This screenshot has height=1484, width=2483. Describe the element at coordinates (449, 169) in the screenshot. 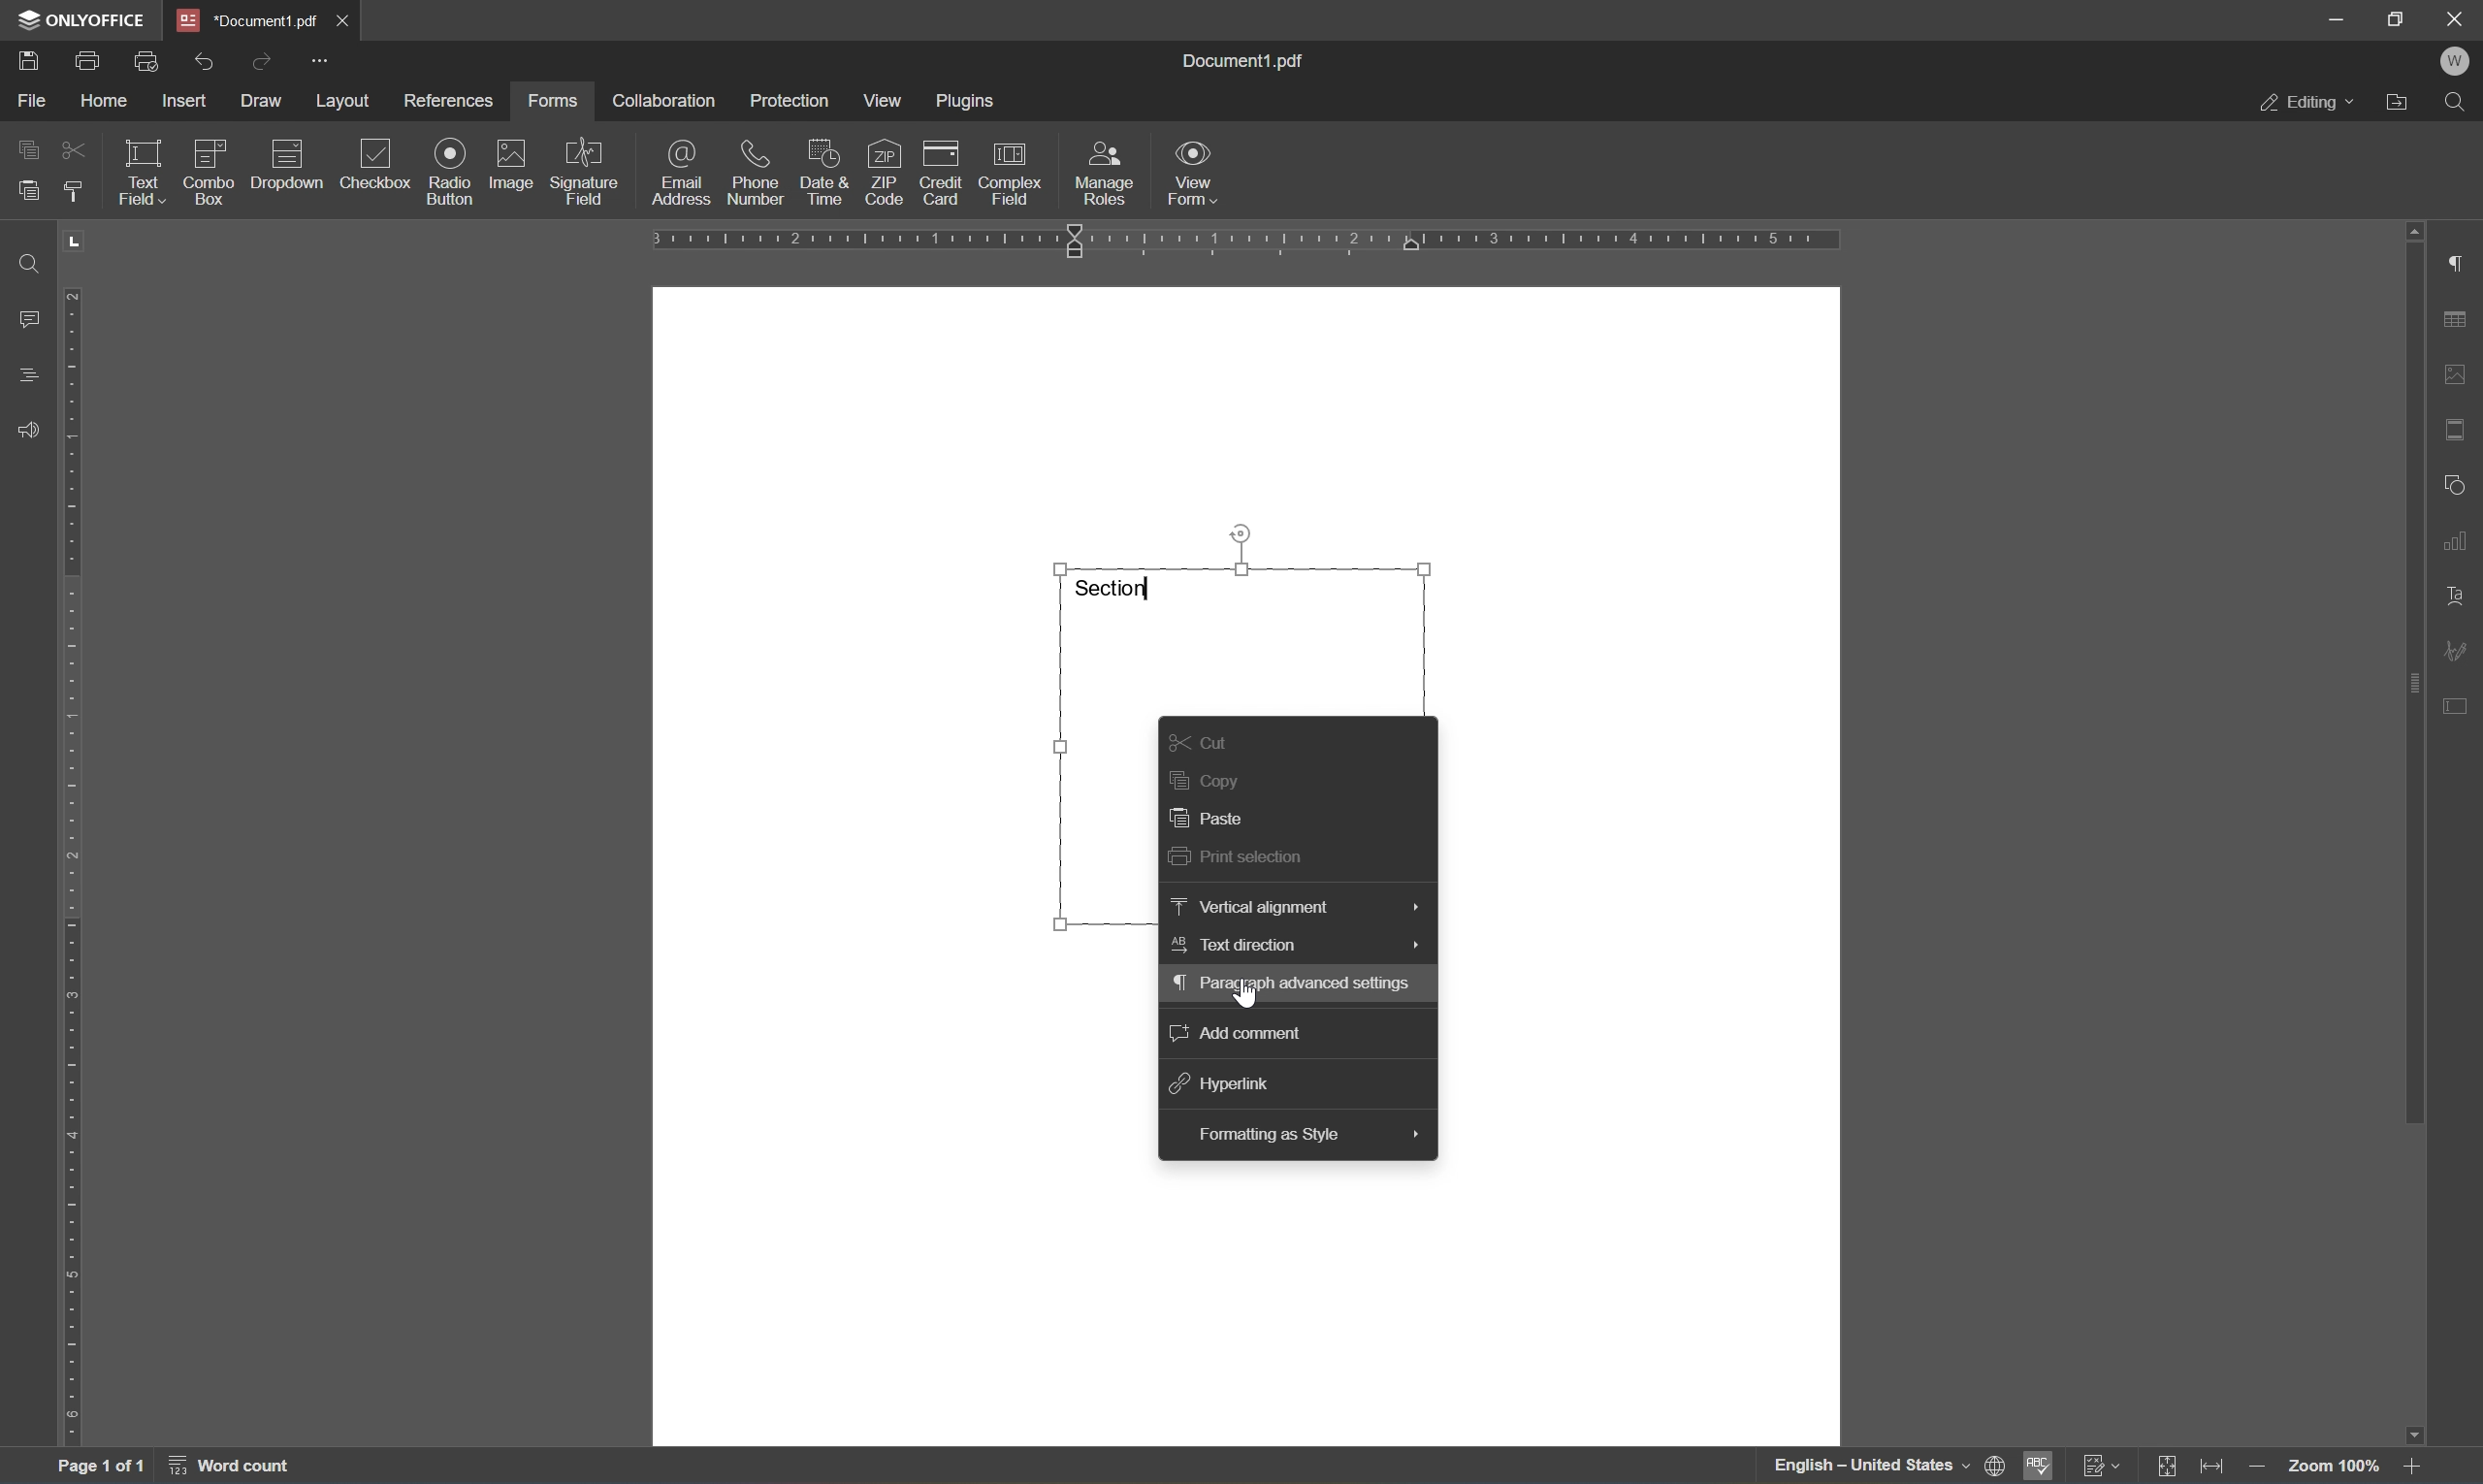

I see `radio button` at that location.